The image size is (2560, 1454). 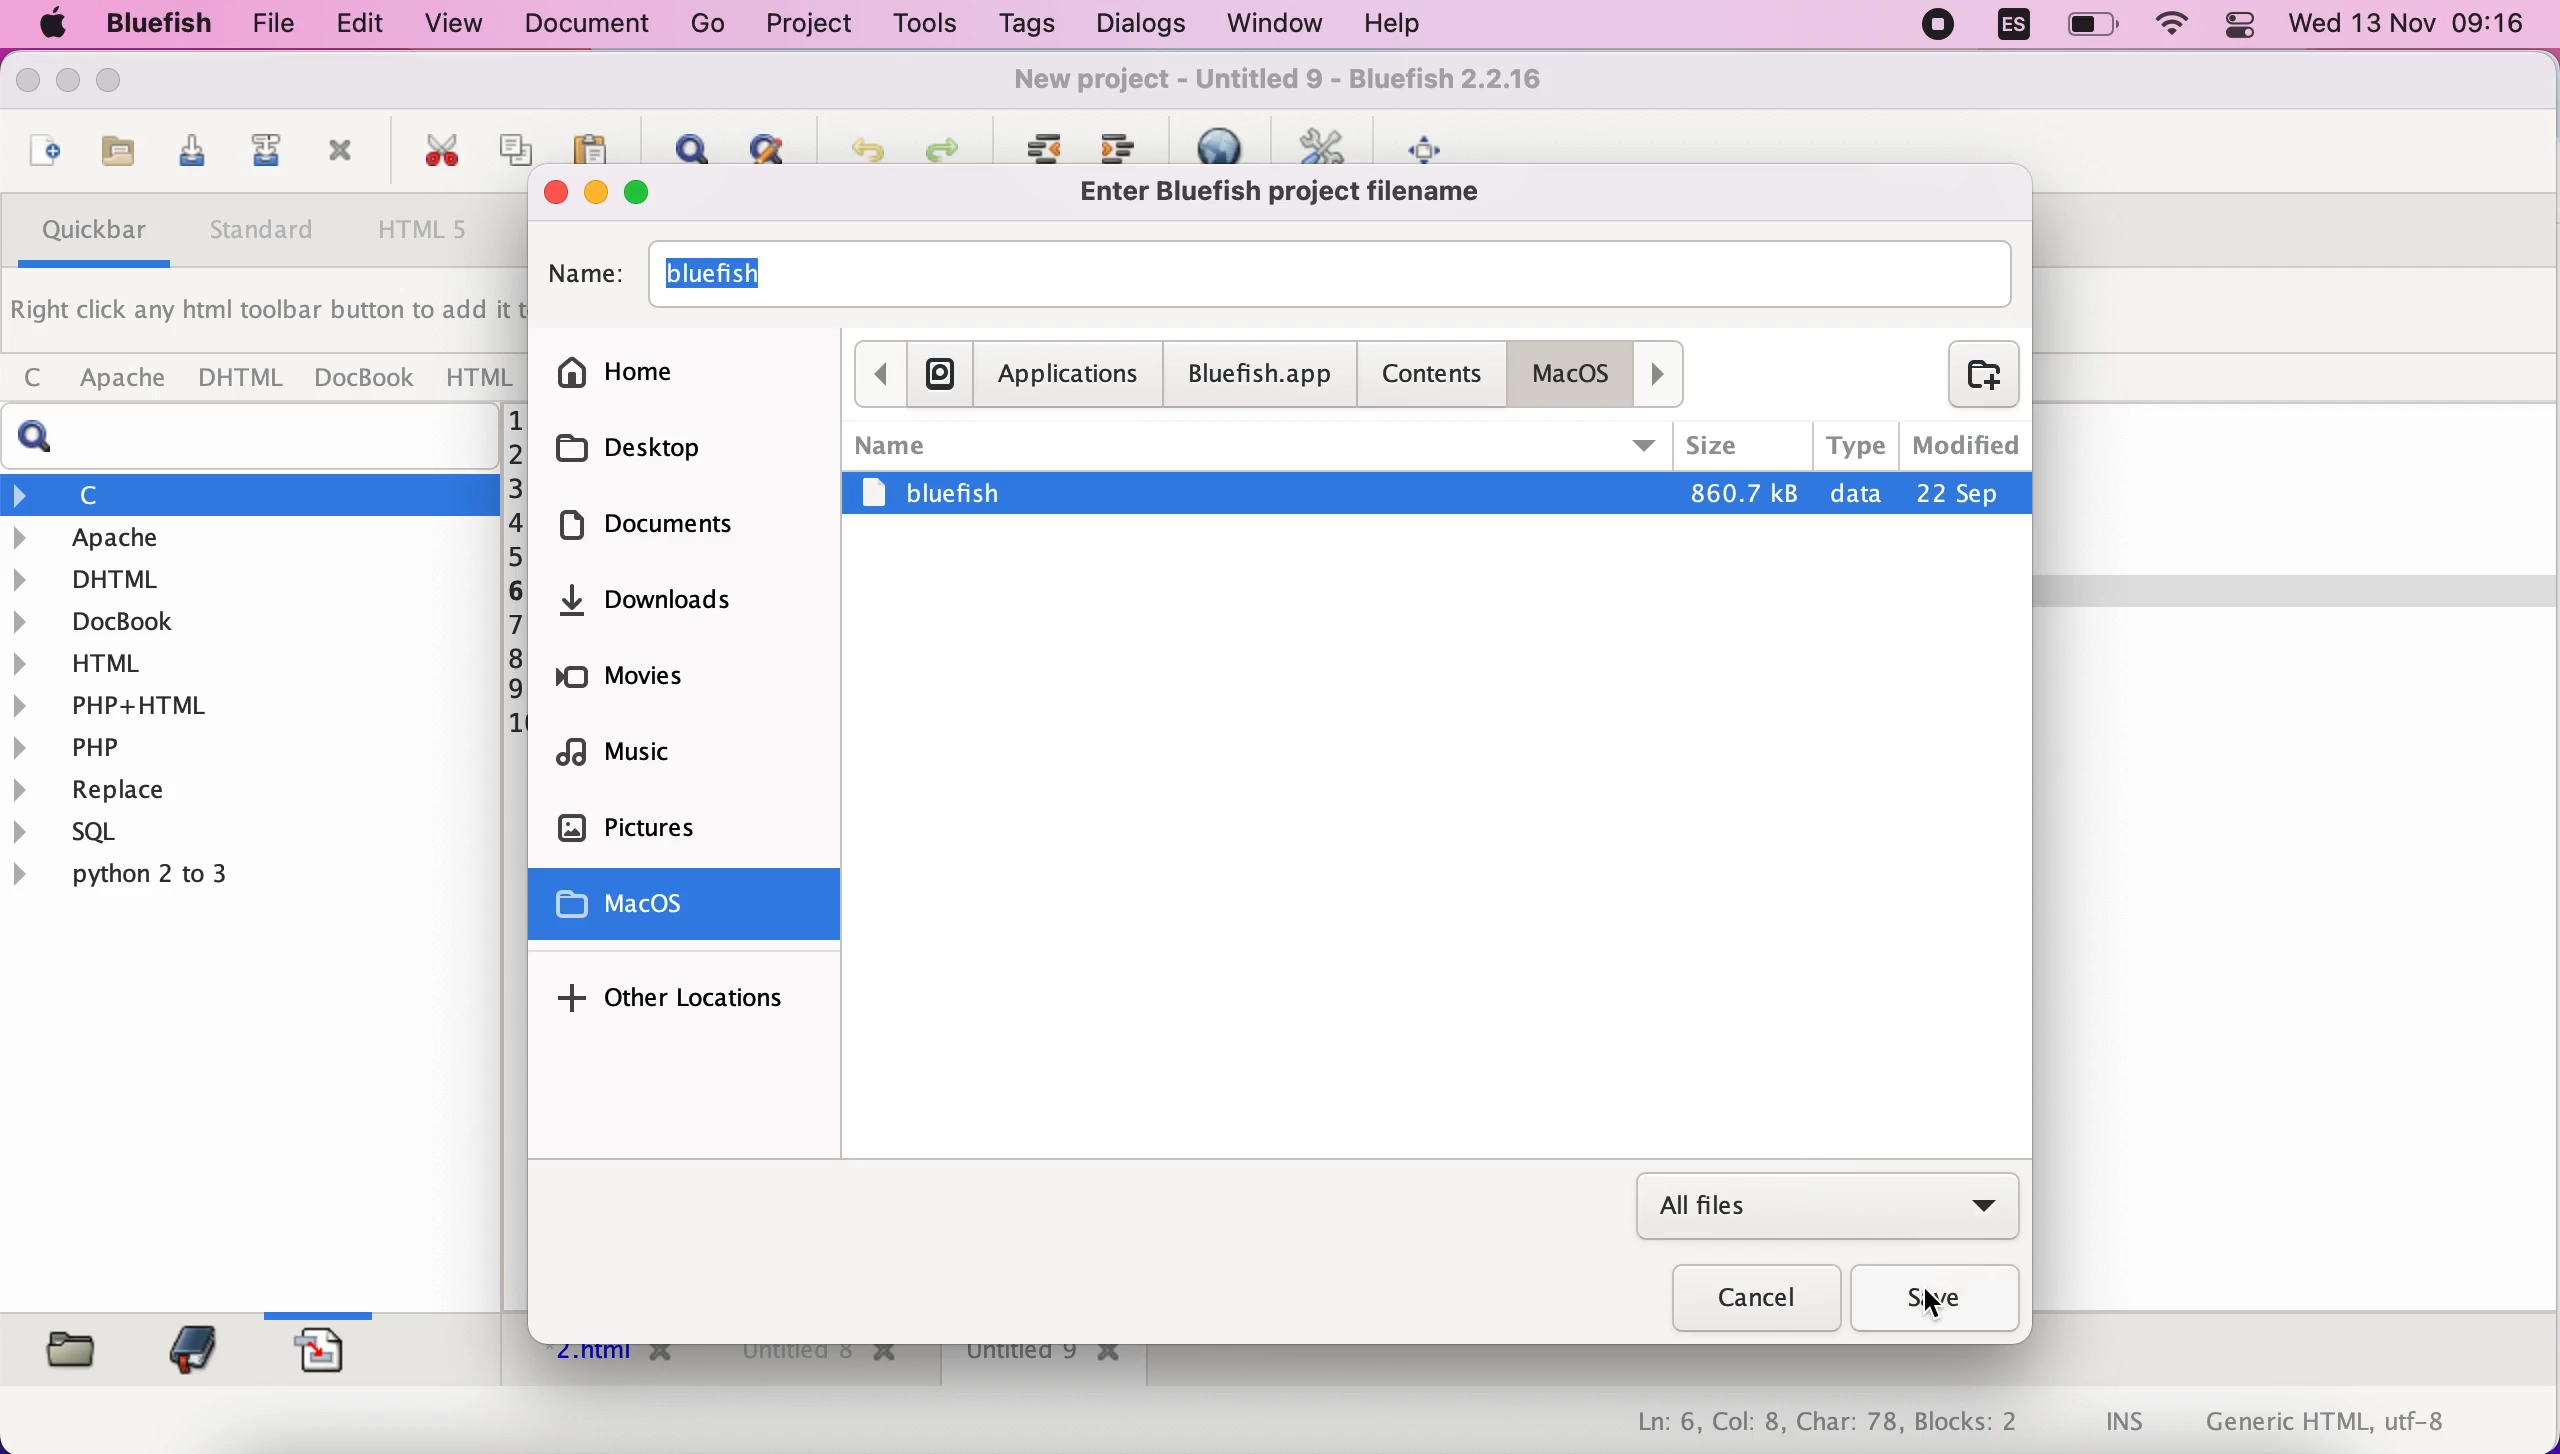 What do you see at coordinates (264, 25) in the screenshot?
I see `file` at bounding box center [264, 25].